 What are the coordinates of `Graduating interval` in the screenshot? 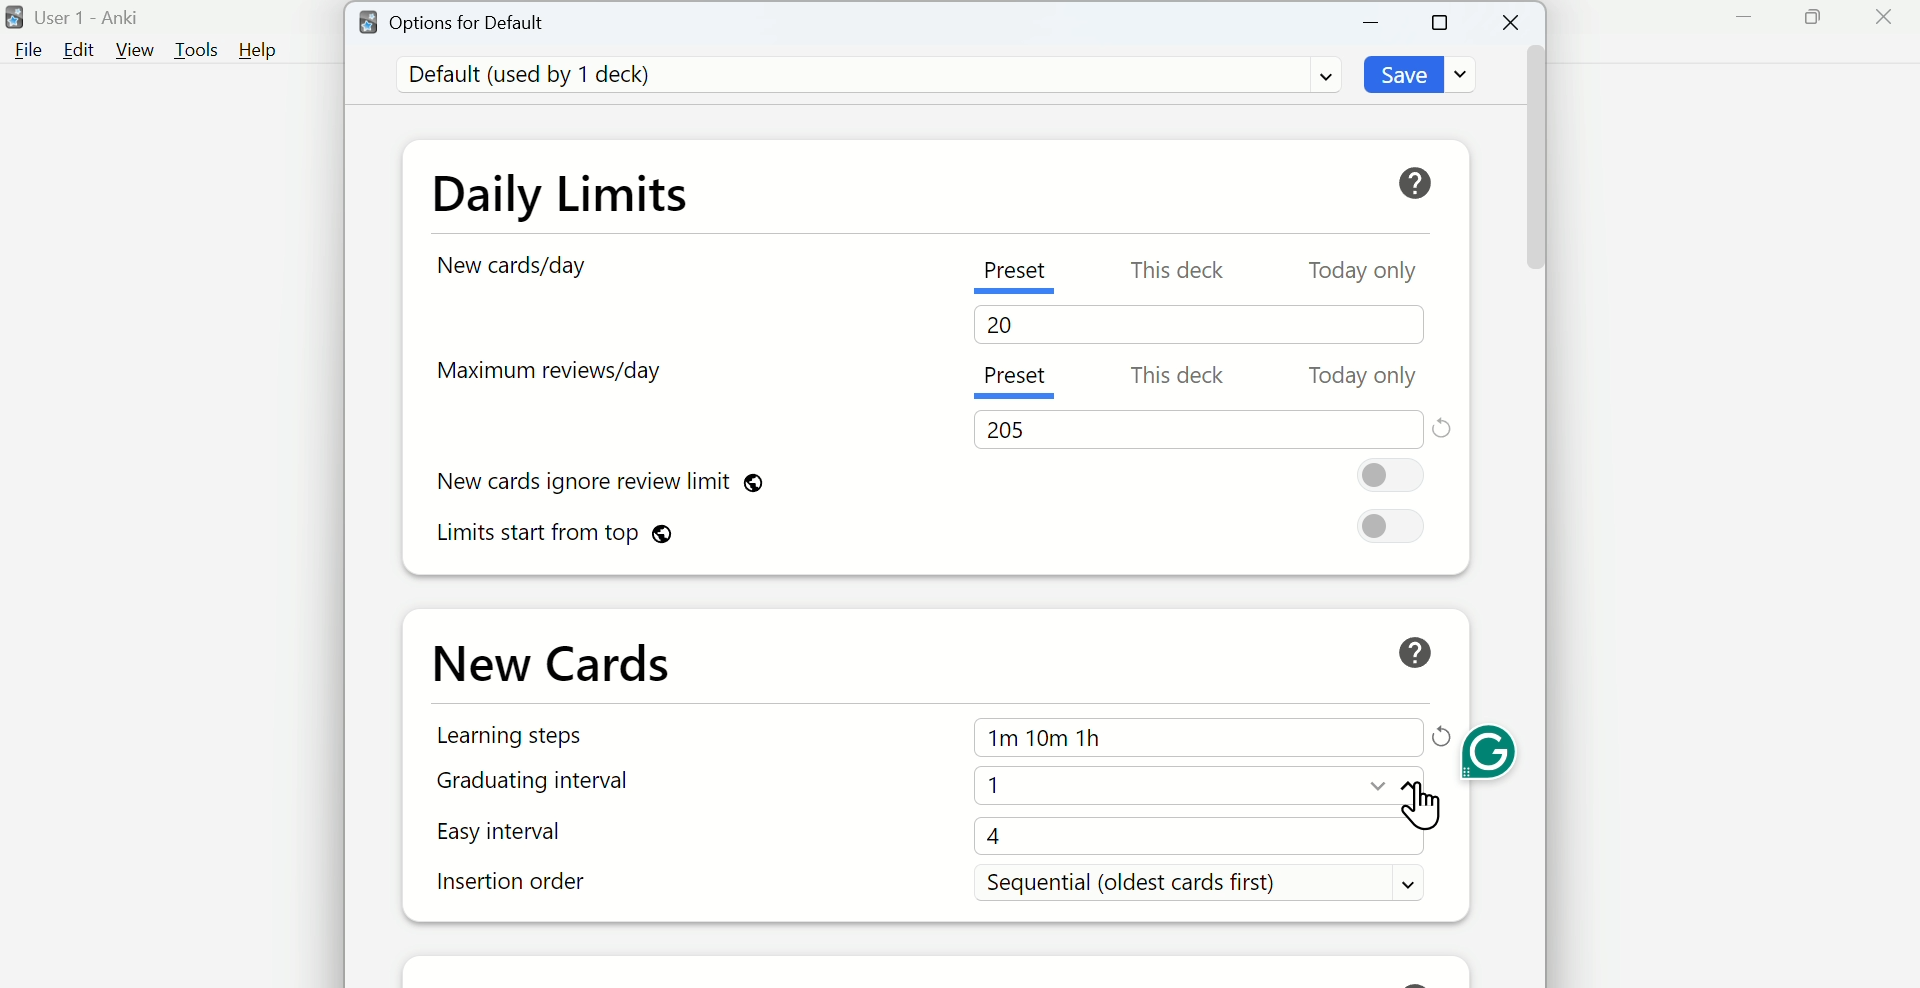 It's located at (531, 783).